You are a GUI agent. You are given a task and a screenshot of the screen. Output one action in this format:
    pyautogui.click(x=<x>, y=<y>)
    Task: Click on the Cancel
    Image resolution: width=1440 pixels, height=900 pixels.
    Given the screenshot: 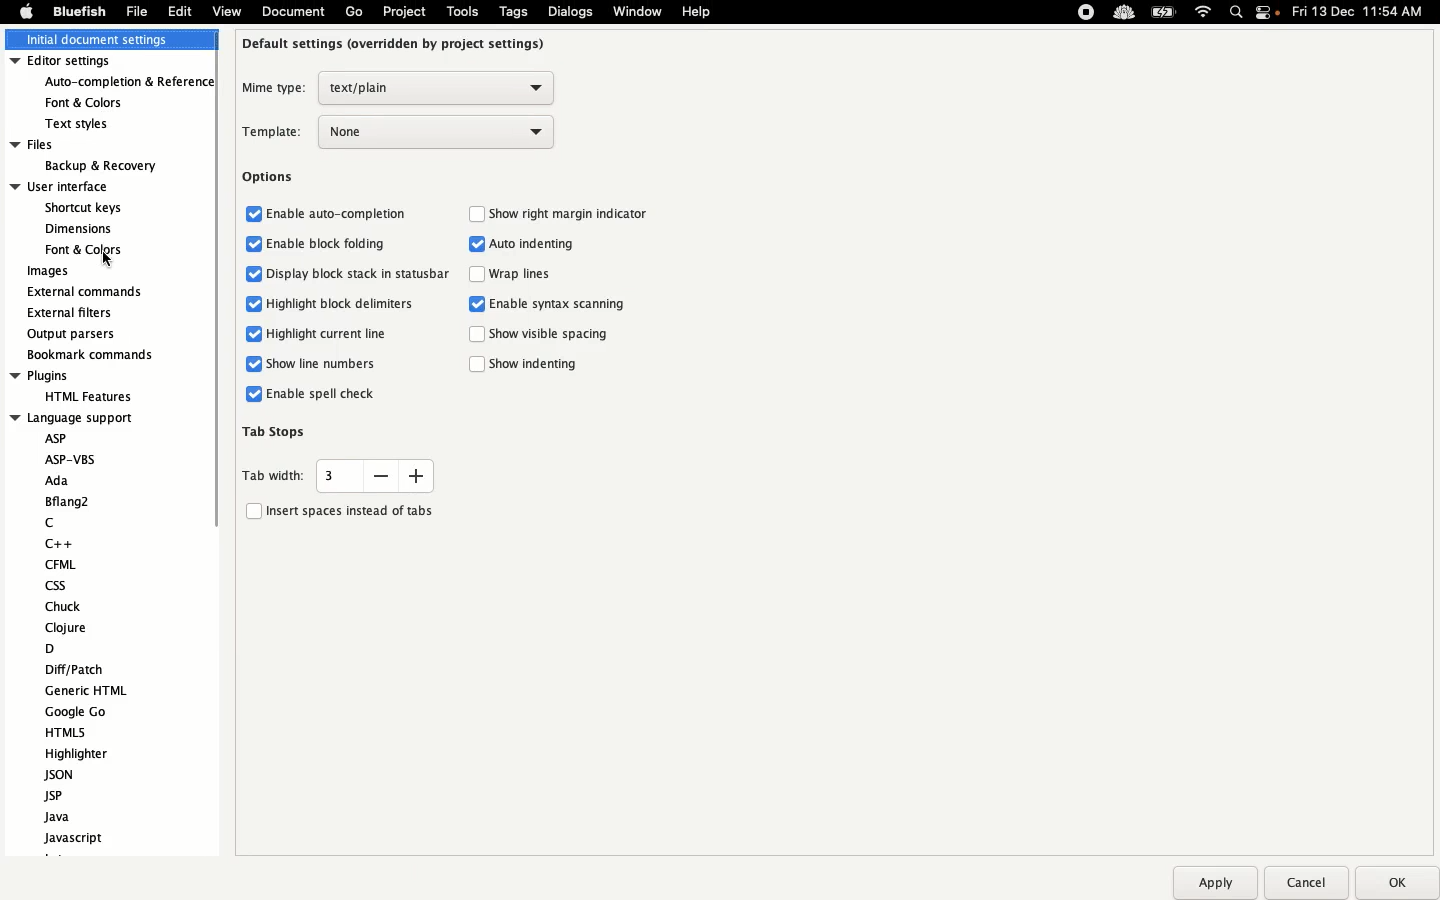 What is the action you would take?
    pyautogui.click(x=1305, y=882)
    